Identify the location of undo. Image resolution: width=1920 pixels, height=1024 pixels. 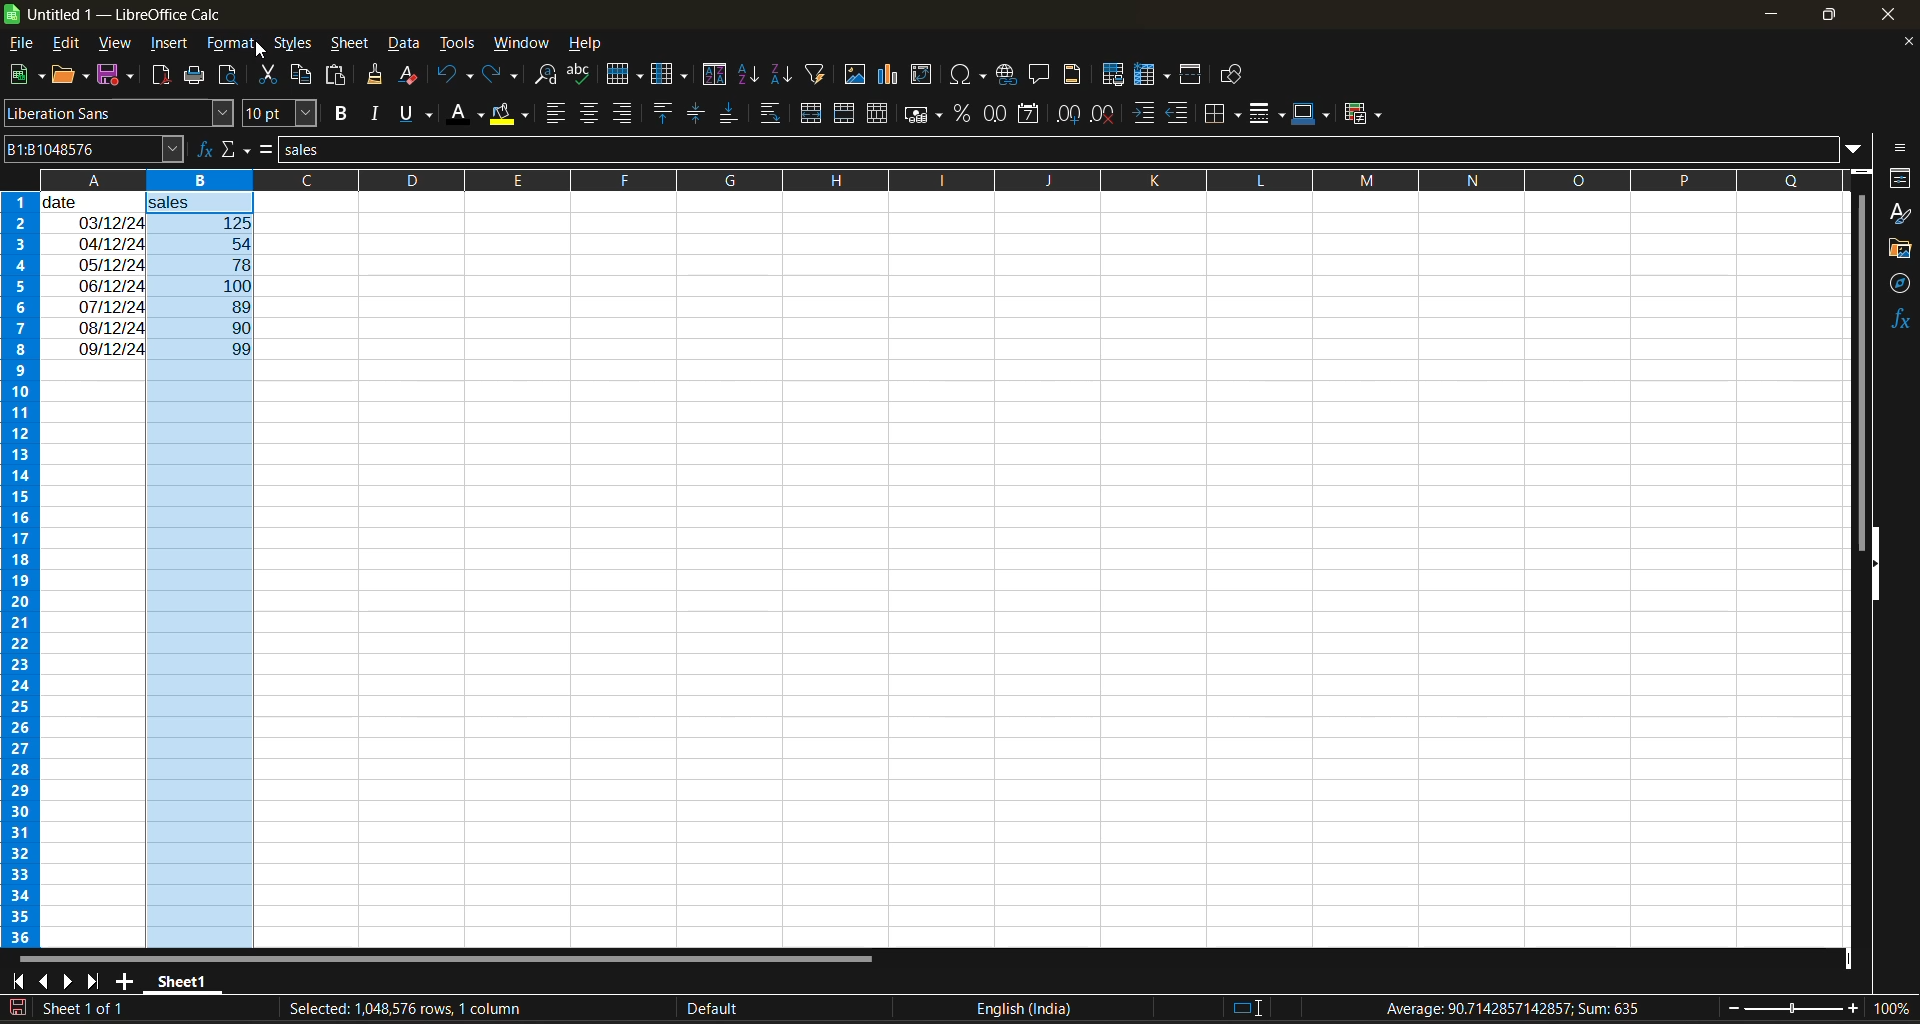
(454, 77).